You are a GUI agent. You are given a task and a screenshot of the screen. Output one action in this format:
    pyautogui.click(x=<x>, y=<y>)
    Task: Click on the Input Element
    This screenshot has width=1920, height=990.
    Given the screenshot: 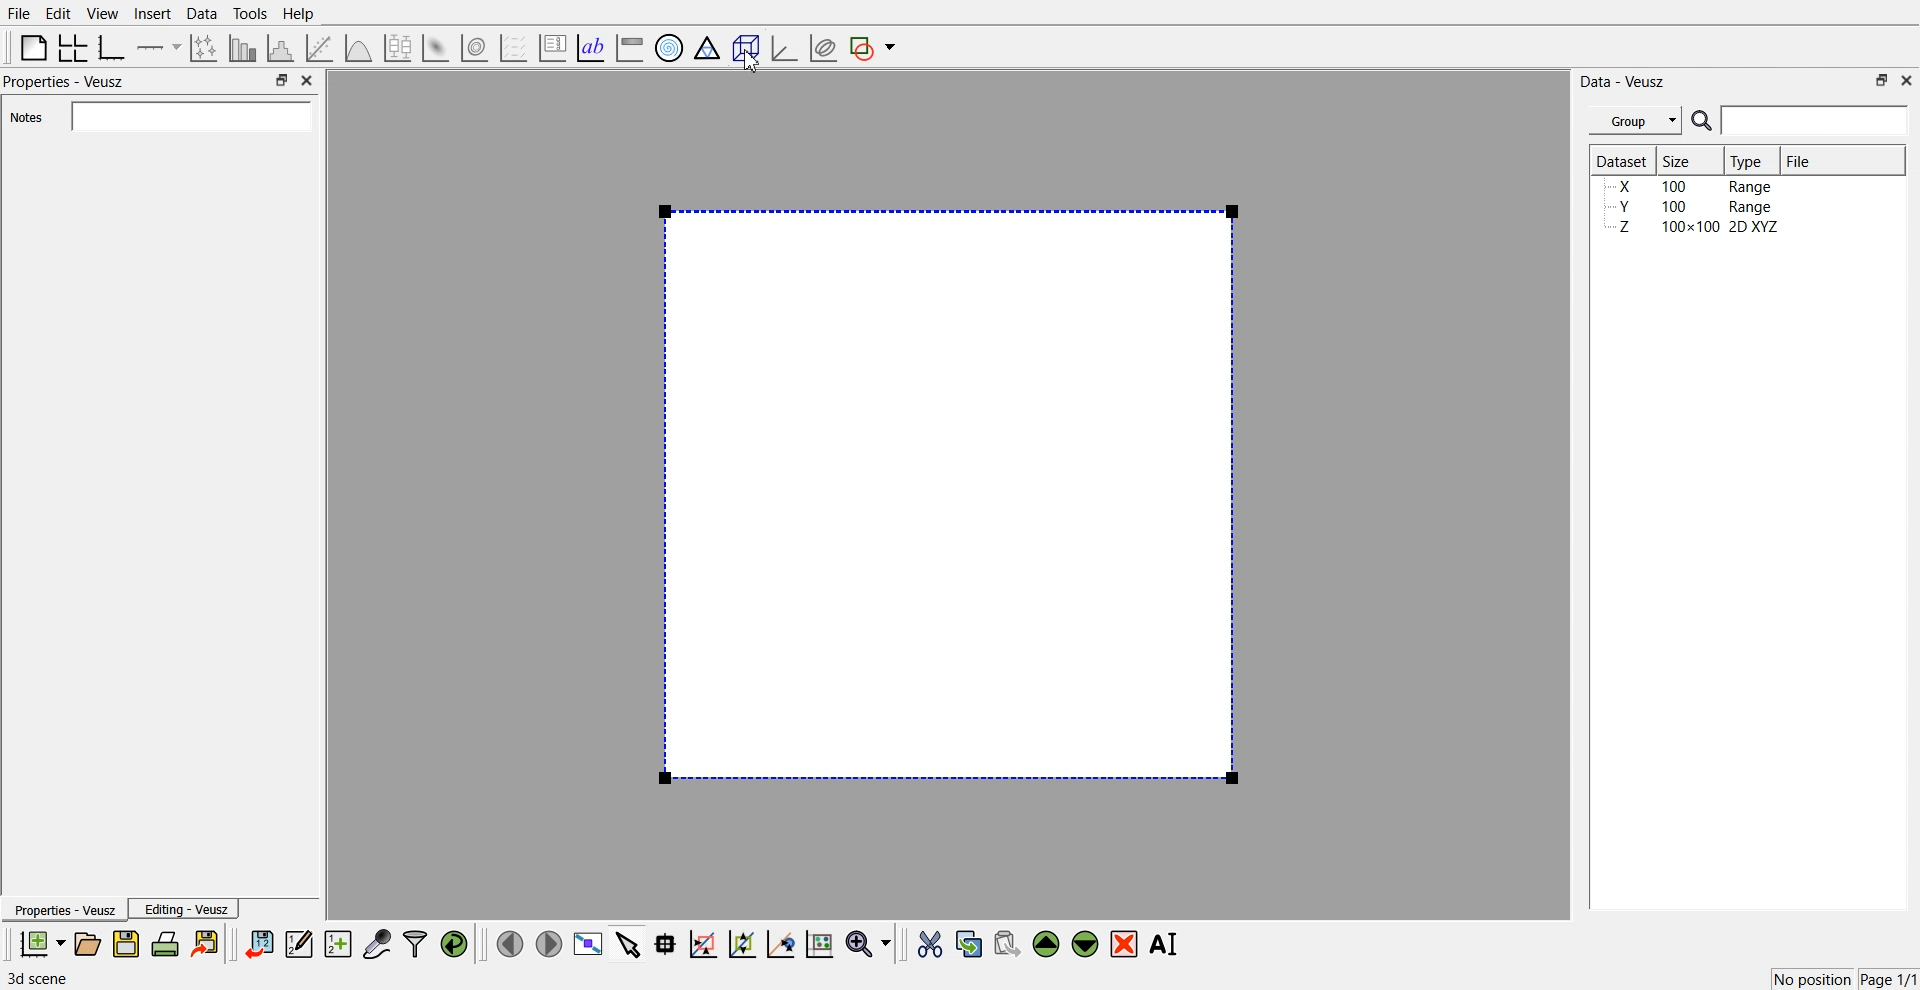 What is the action you would take?
    pyautogui.click(x=189, y=117)
    